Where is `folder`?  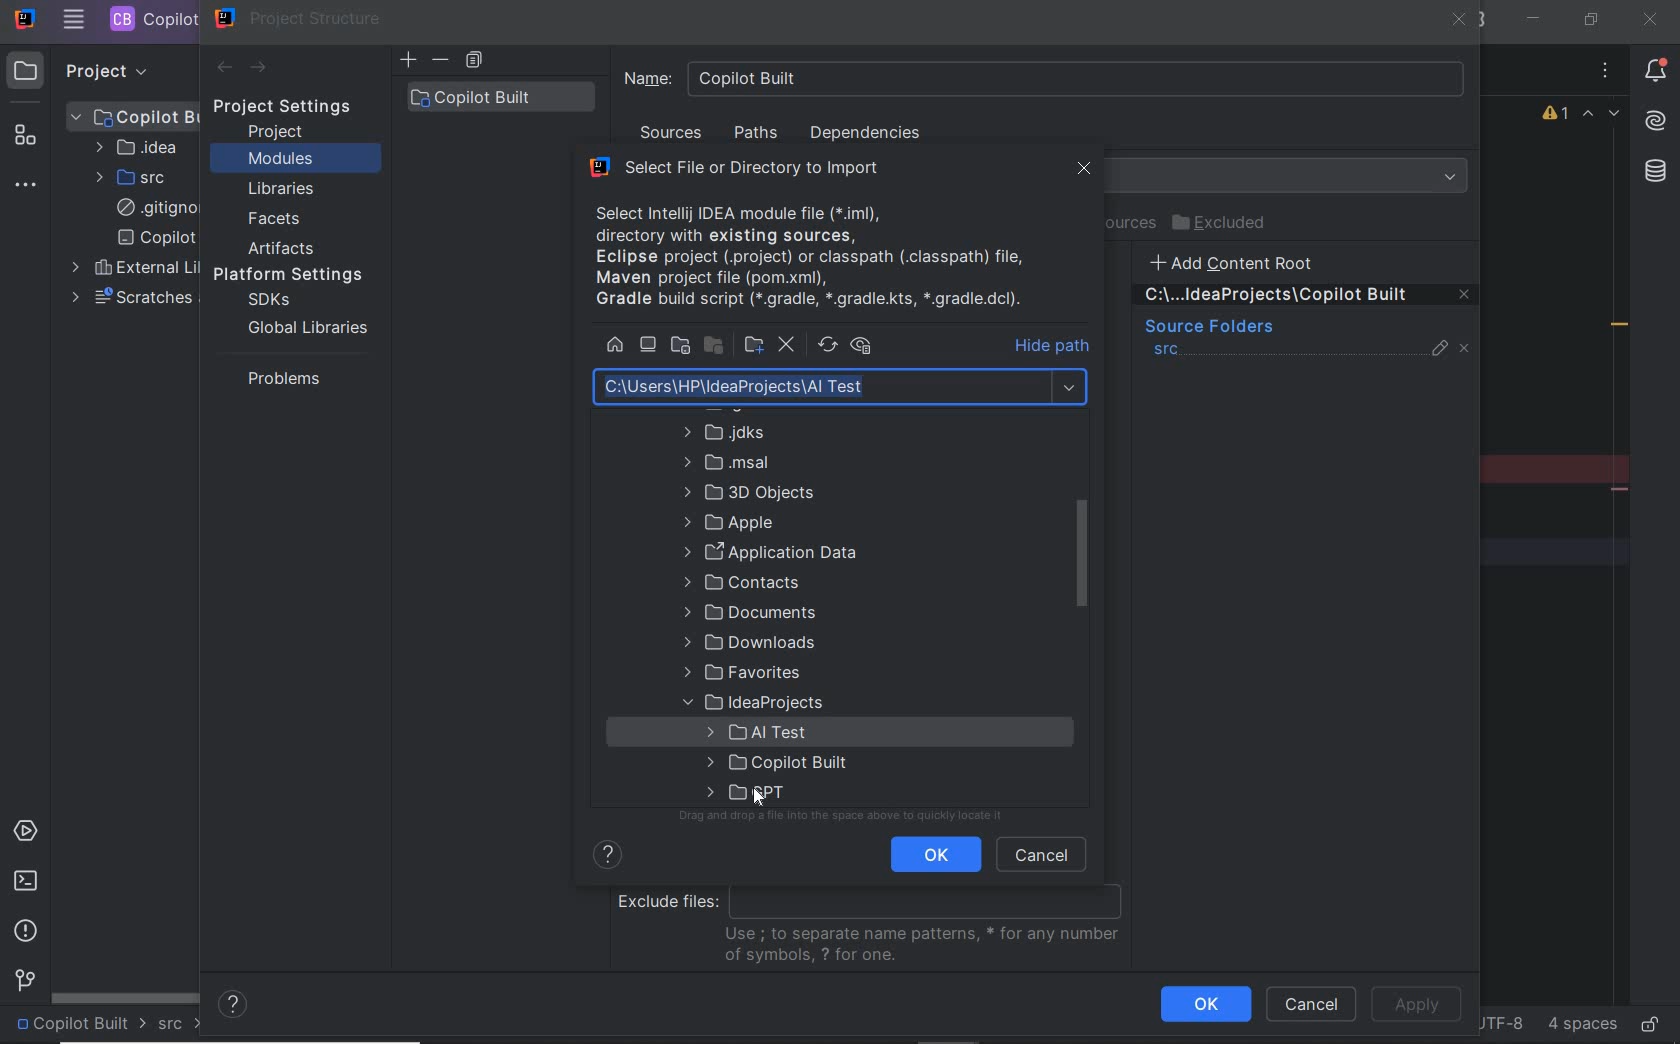 folder is located at coordinates (723, 462).